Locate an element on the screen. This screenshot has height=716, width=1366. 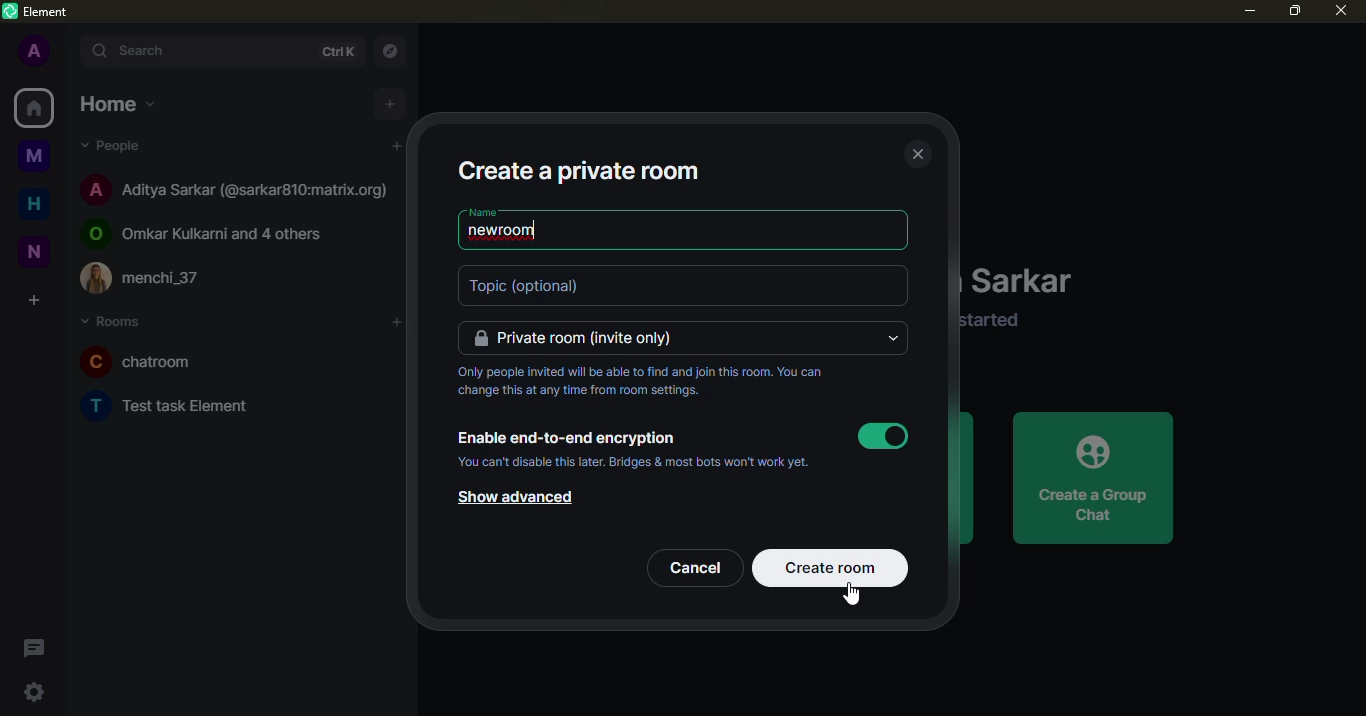
cursor is located at coordinates (852, 594).